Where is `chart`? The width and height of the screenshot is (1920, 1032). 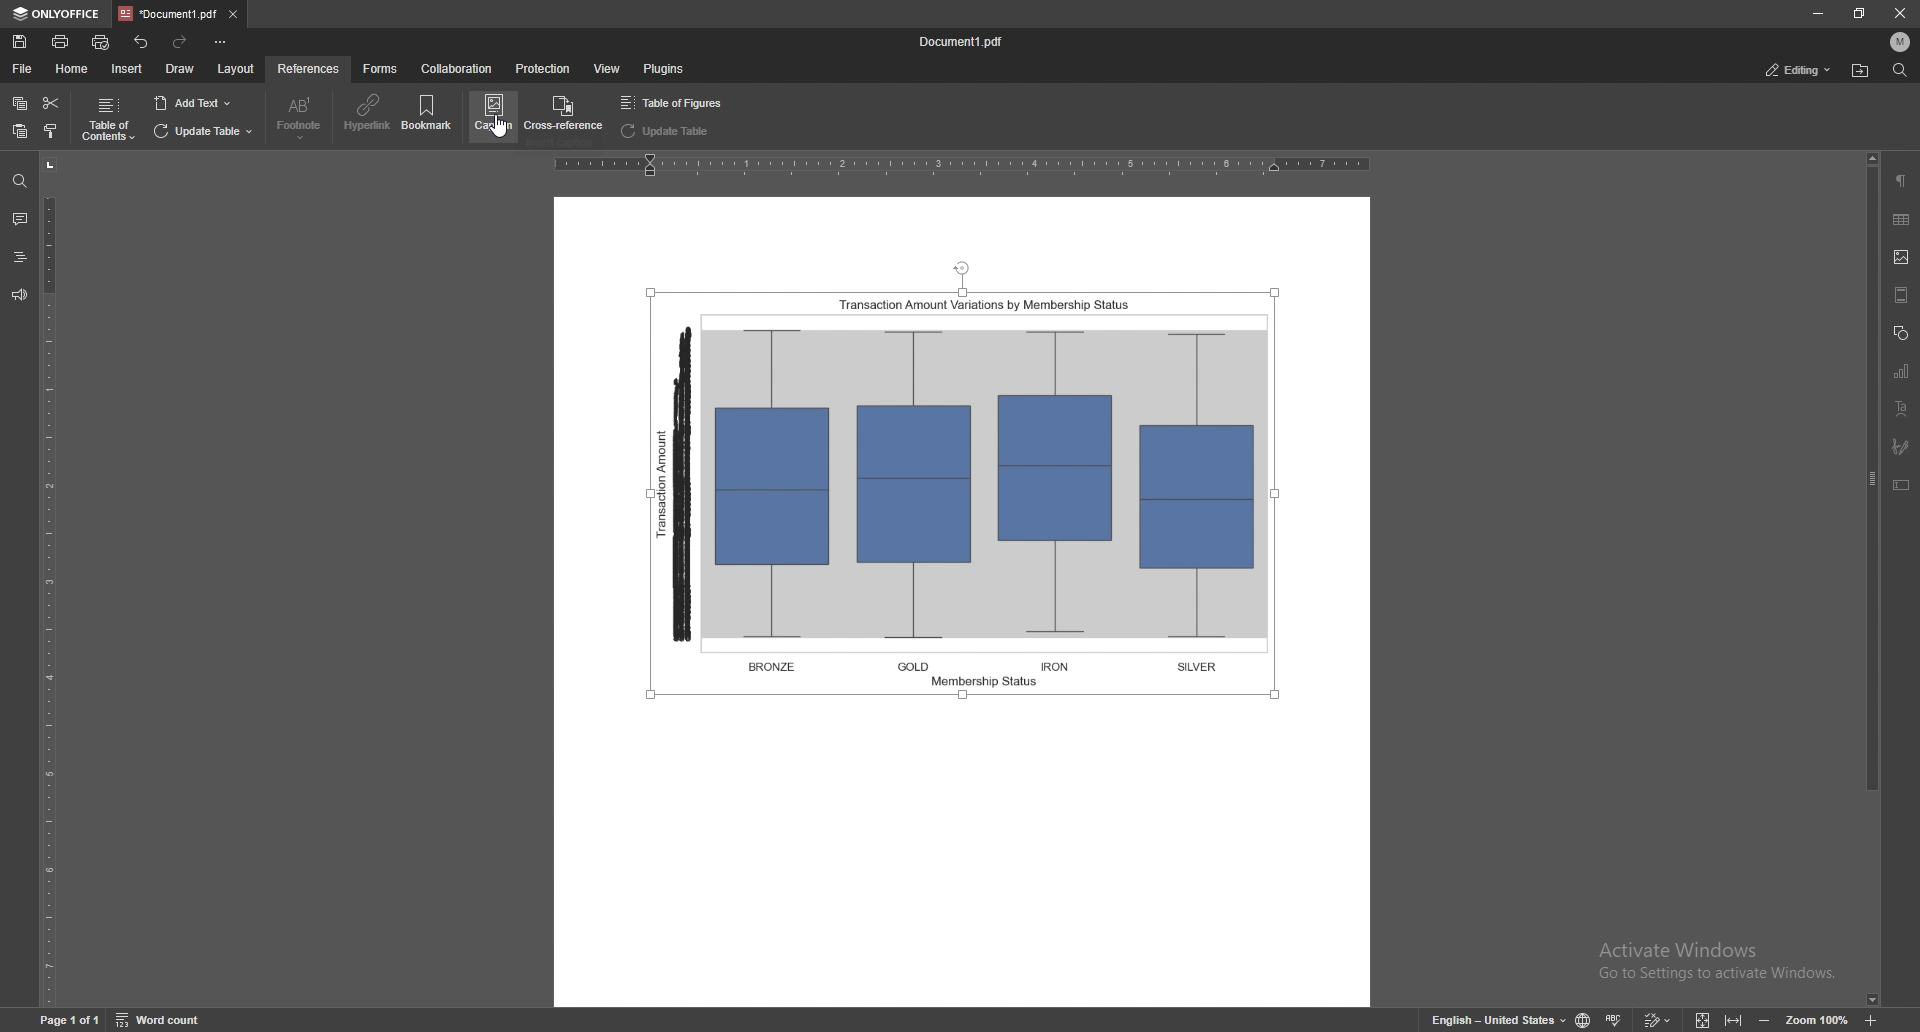 chart is located at coordinates (1903, 370).